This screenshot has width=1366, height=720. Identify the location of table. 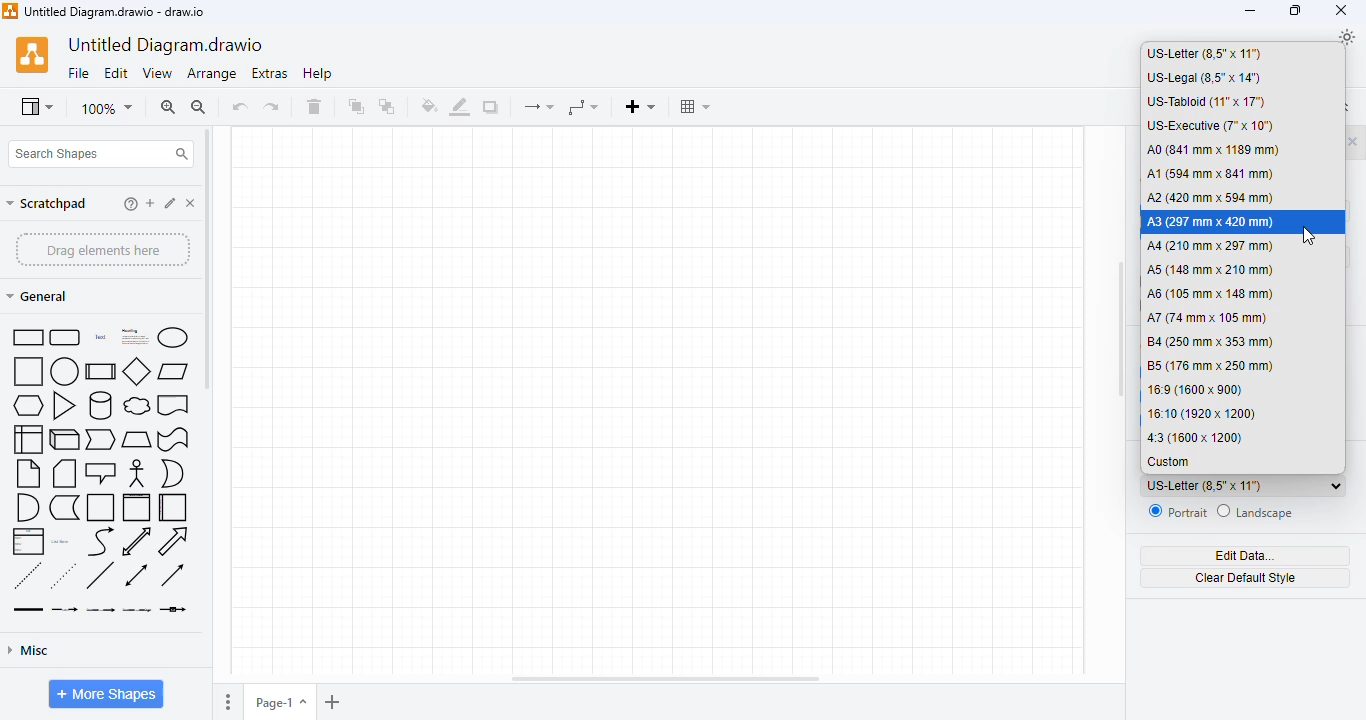
(694, 106).